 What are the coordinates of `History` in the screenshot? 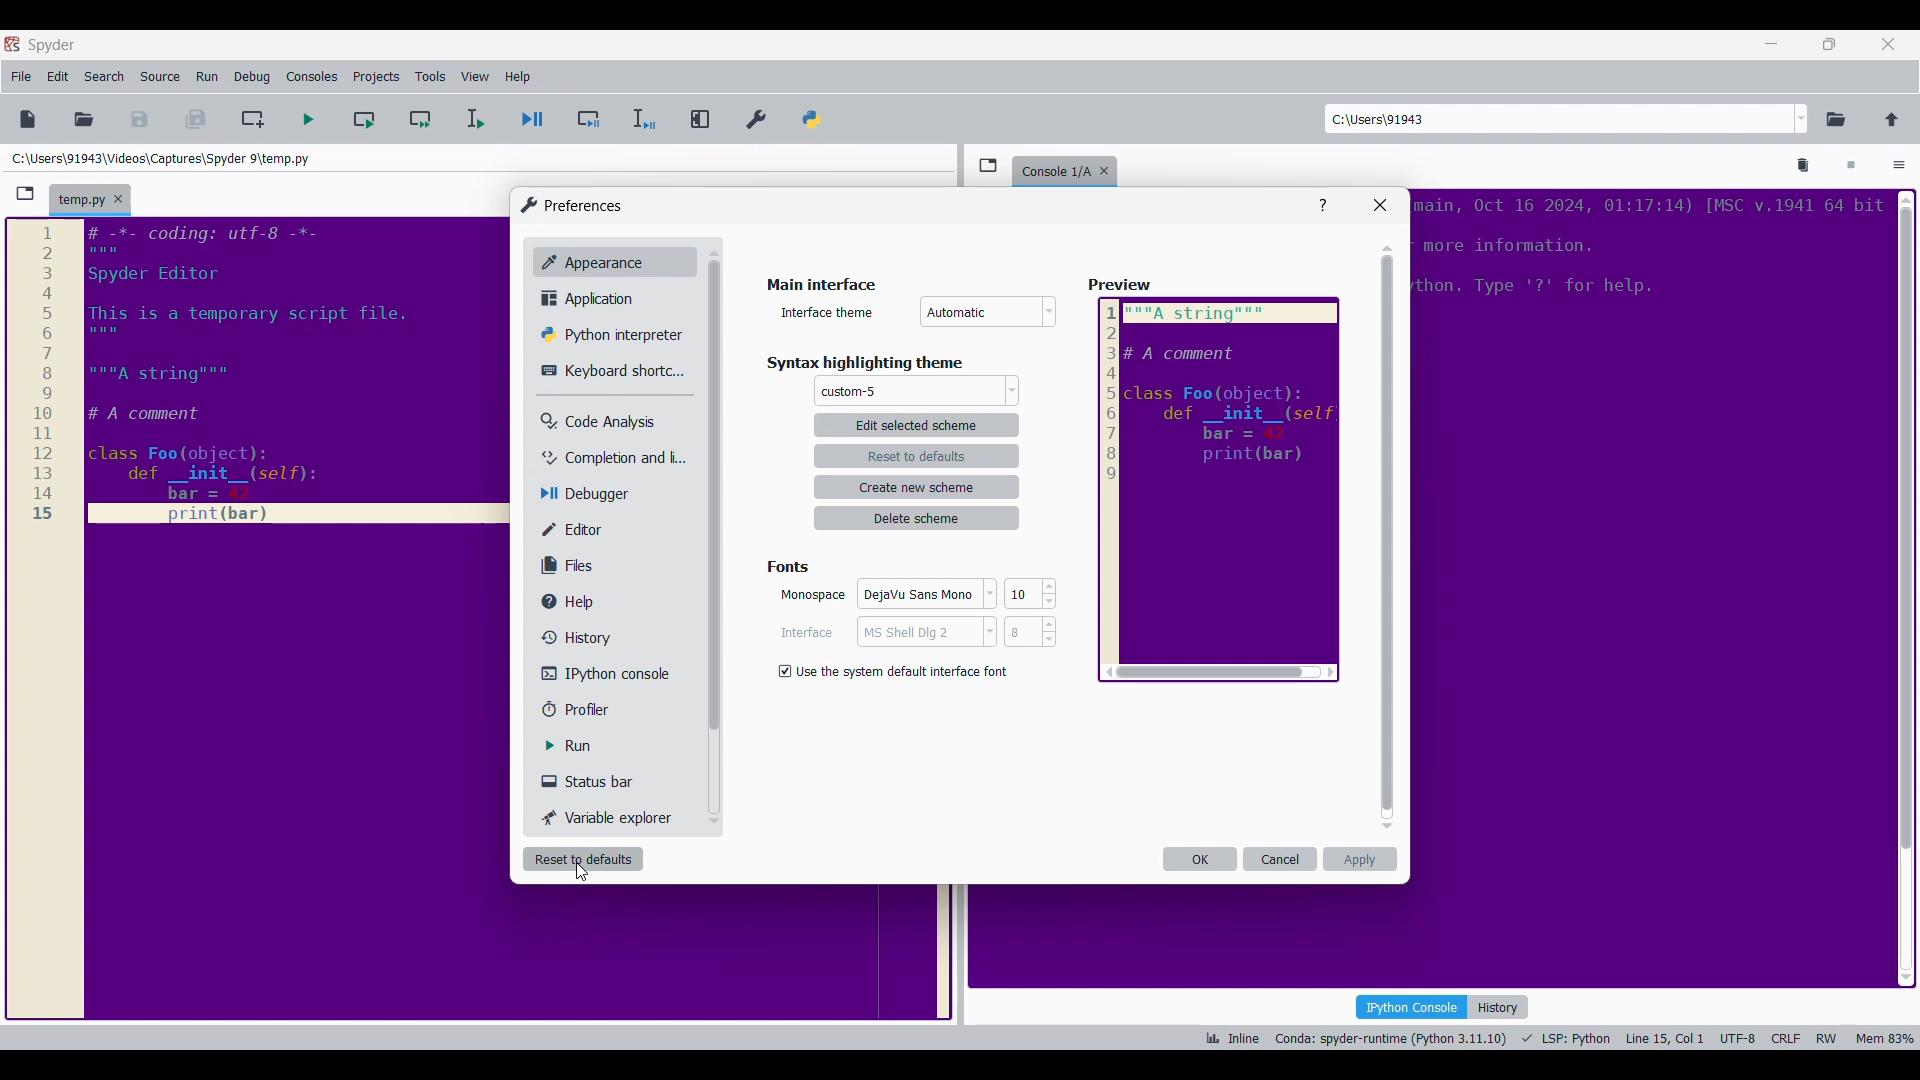 It's located at (1498, 1006).